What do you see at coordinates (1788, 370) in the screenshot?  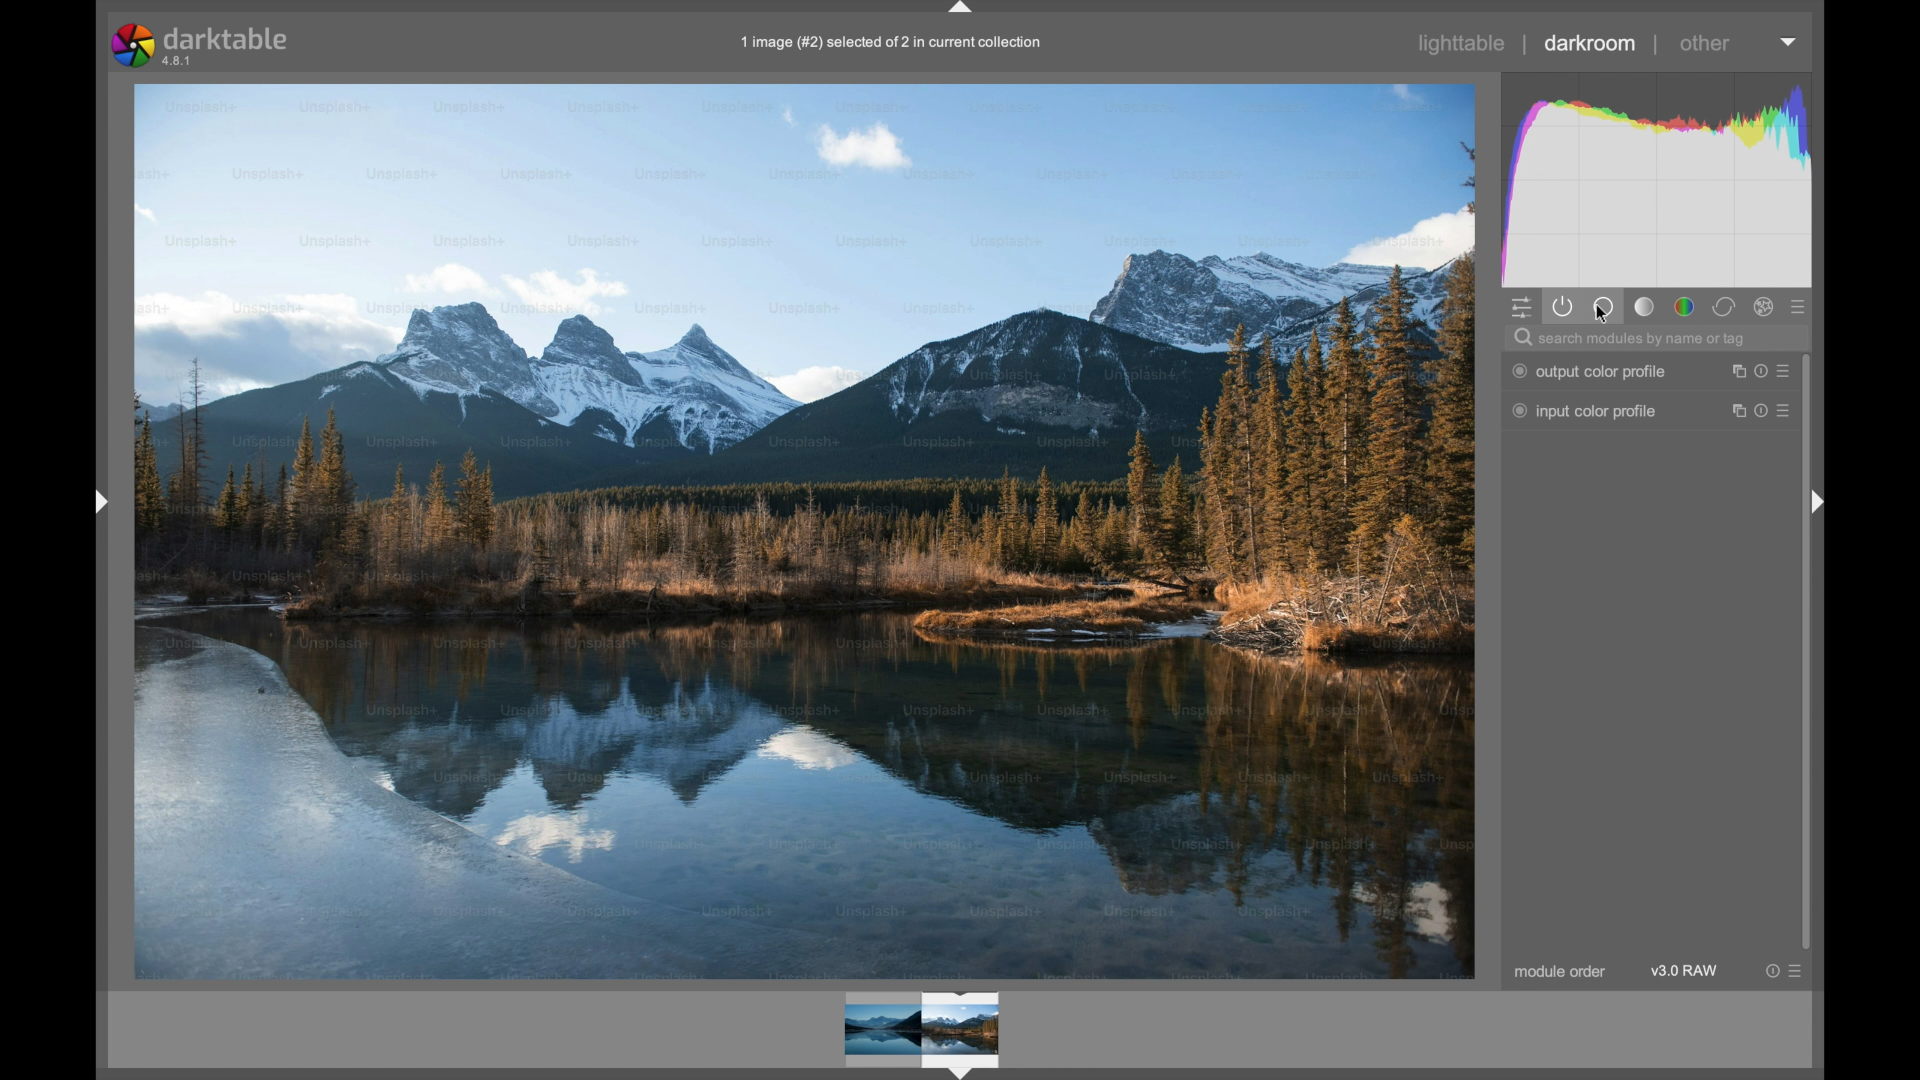 I see `presets` at bounding box center [1788, 370].